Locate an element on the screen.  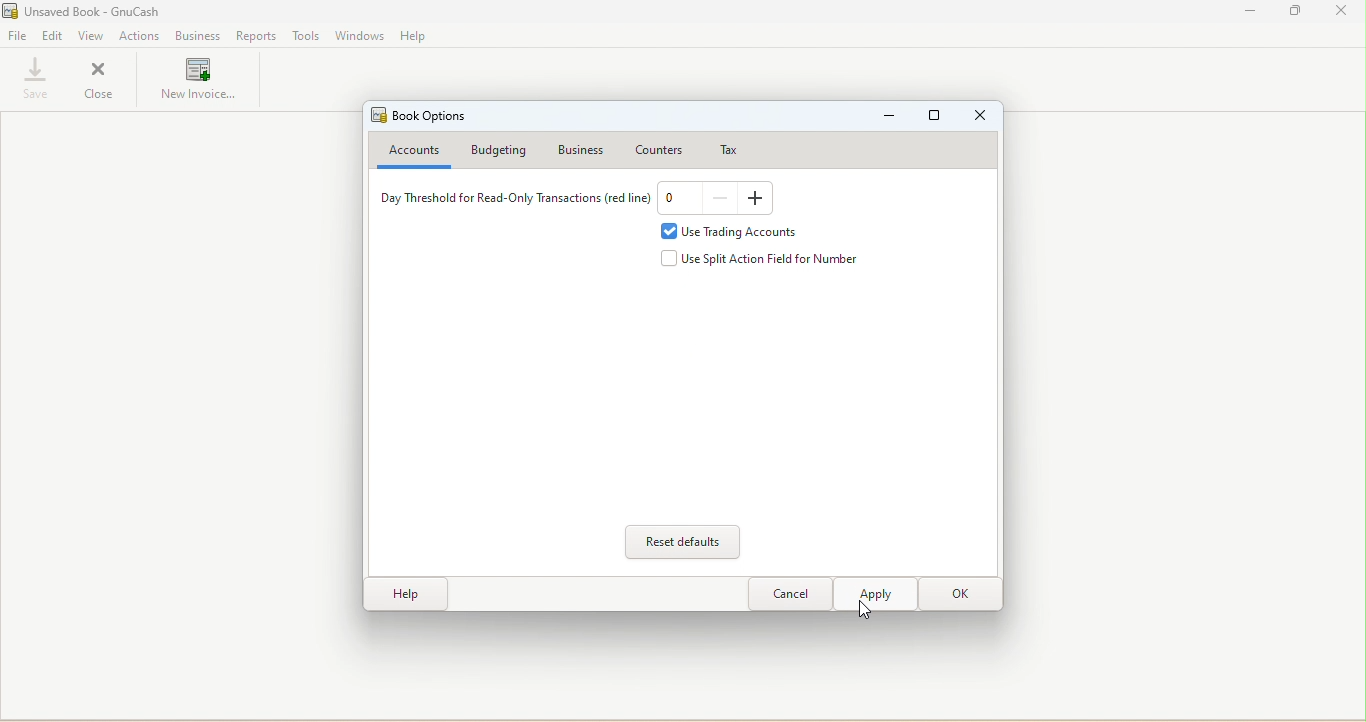
Maximize is located at coordinates (935, 118).